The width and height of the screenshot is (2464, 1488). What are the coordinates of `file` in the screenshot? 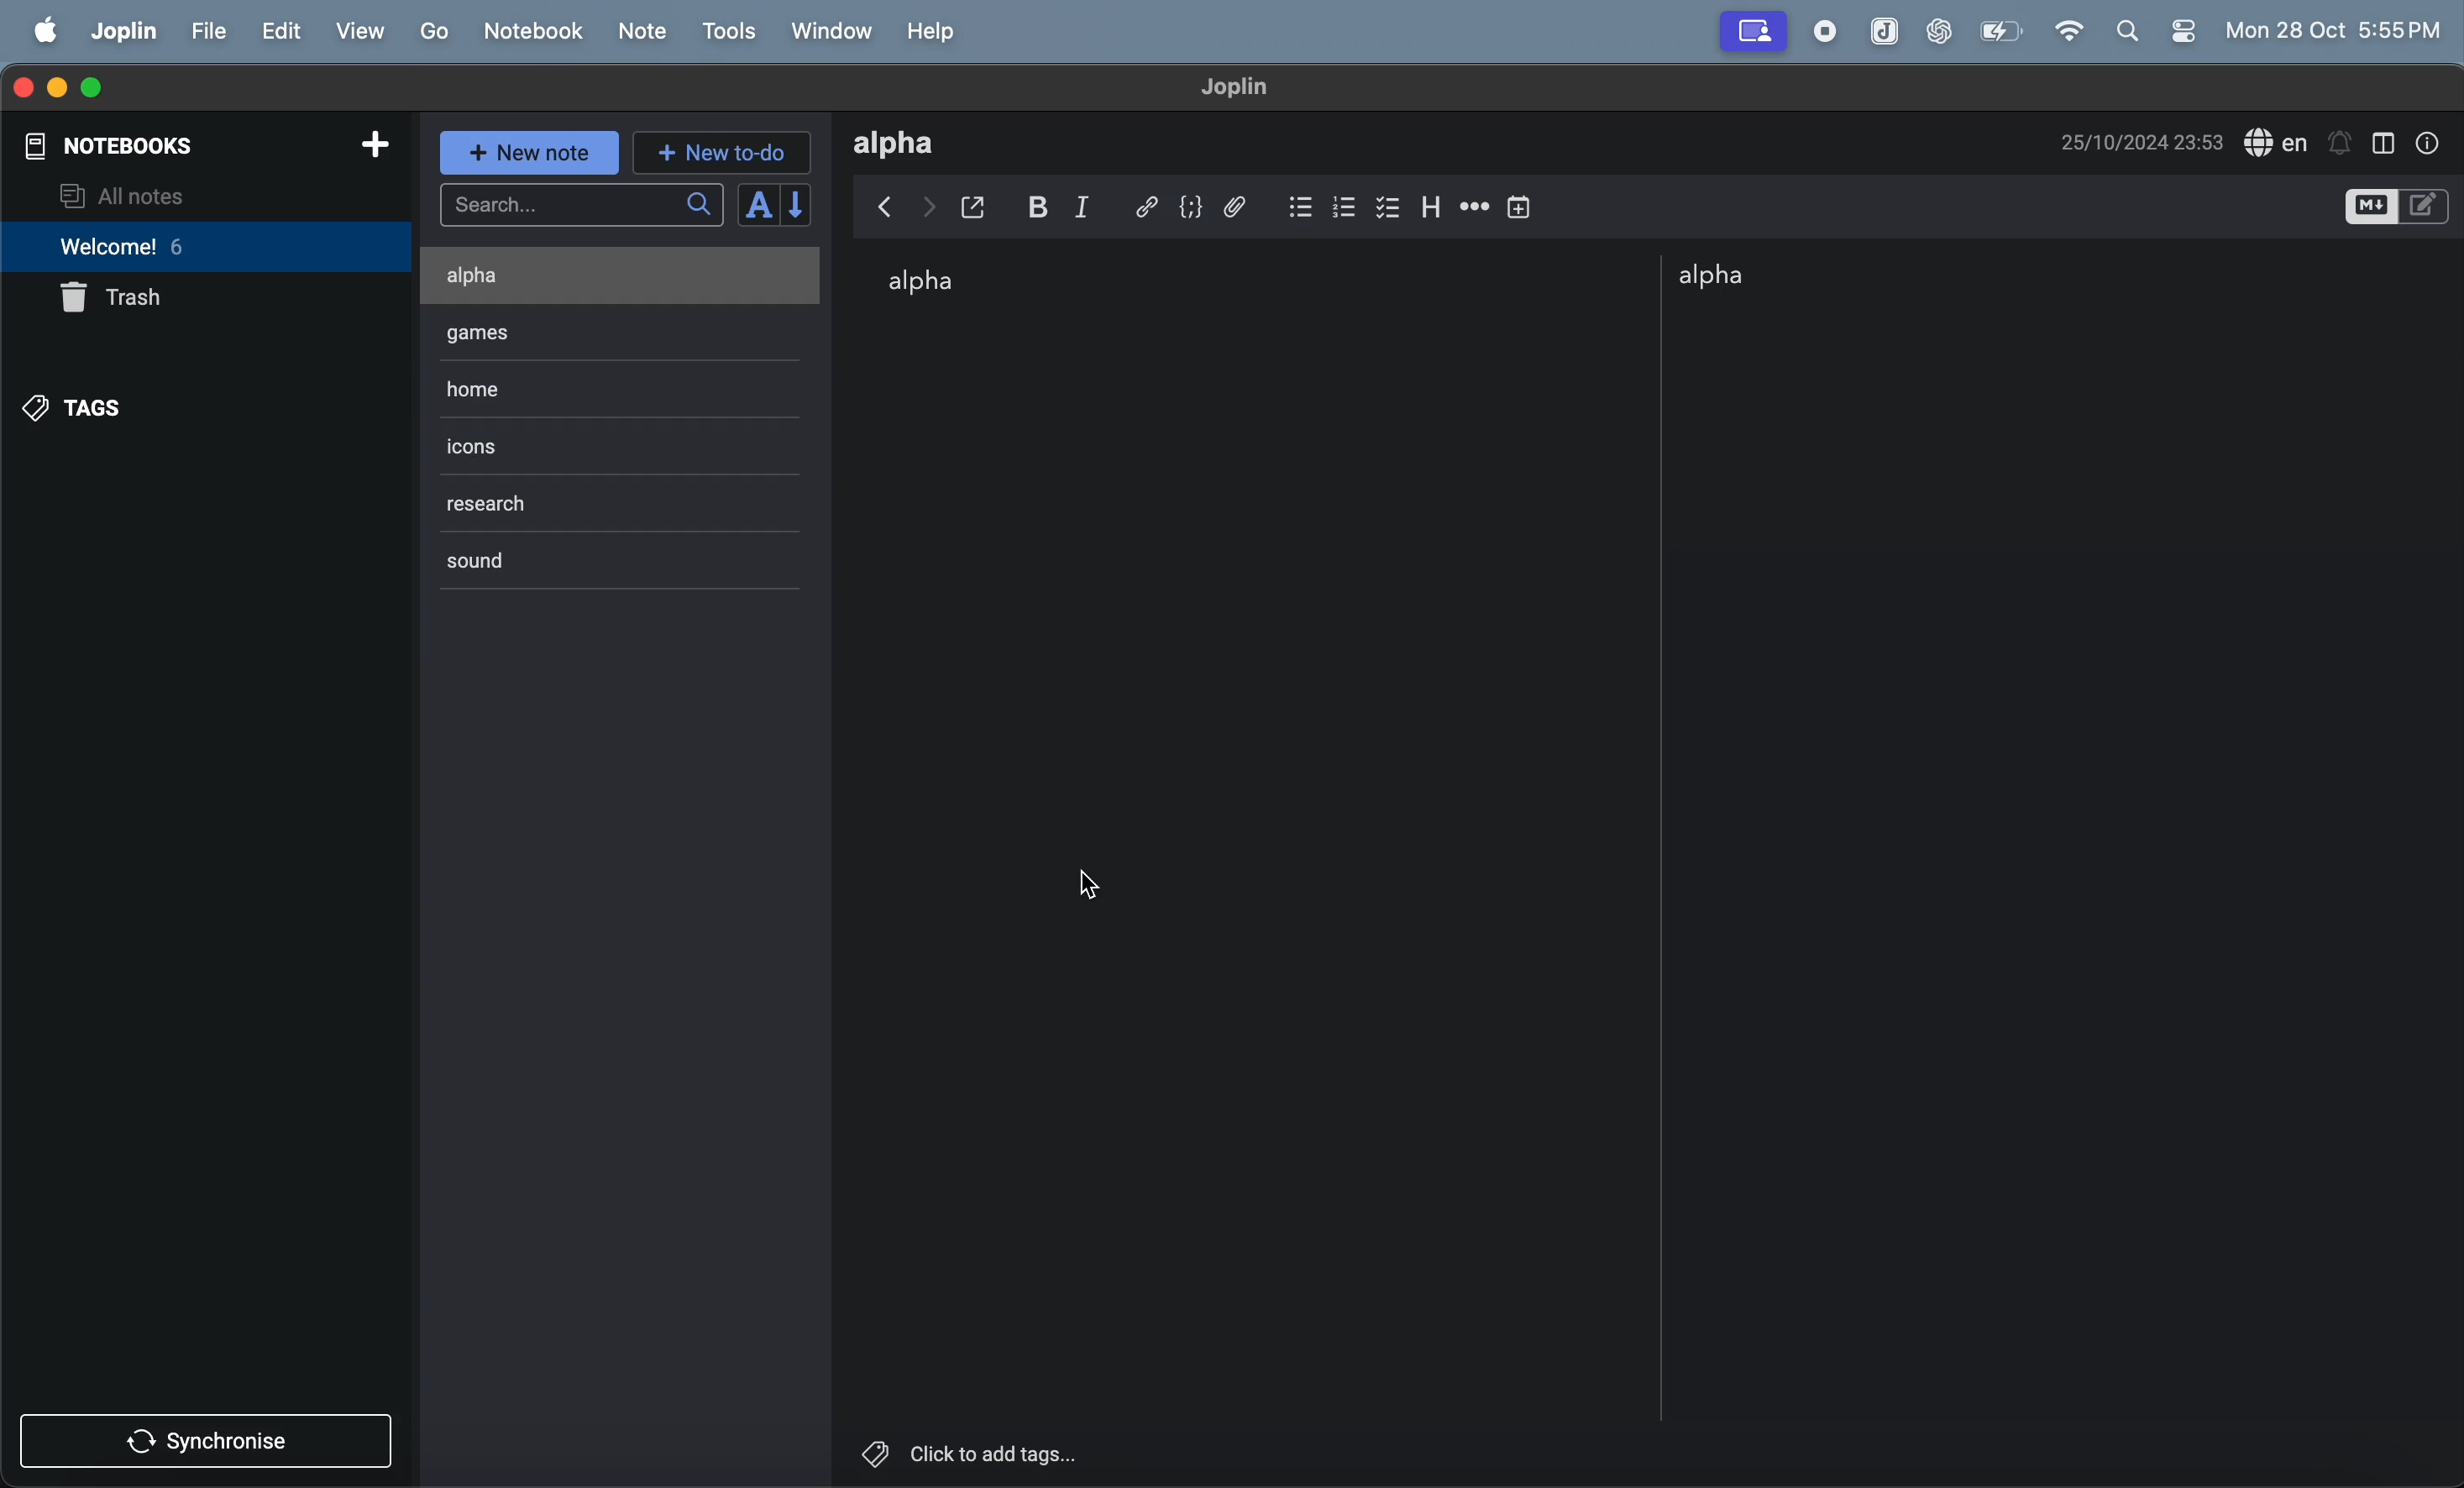 It's located at (210, 34).